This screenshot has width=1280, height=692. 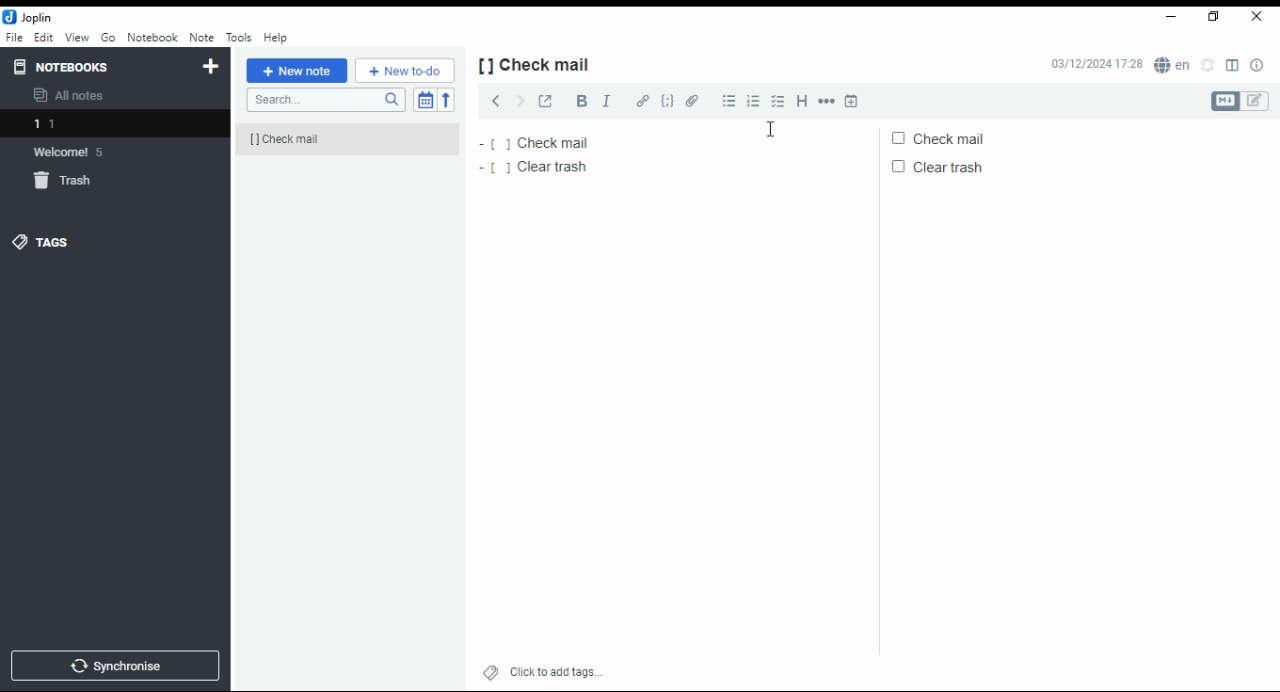 What do you see at coordinates (668, 102) in the screenshot?
I see `code` at bounding box center [668, 102].